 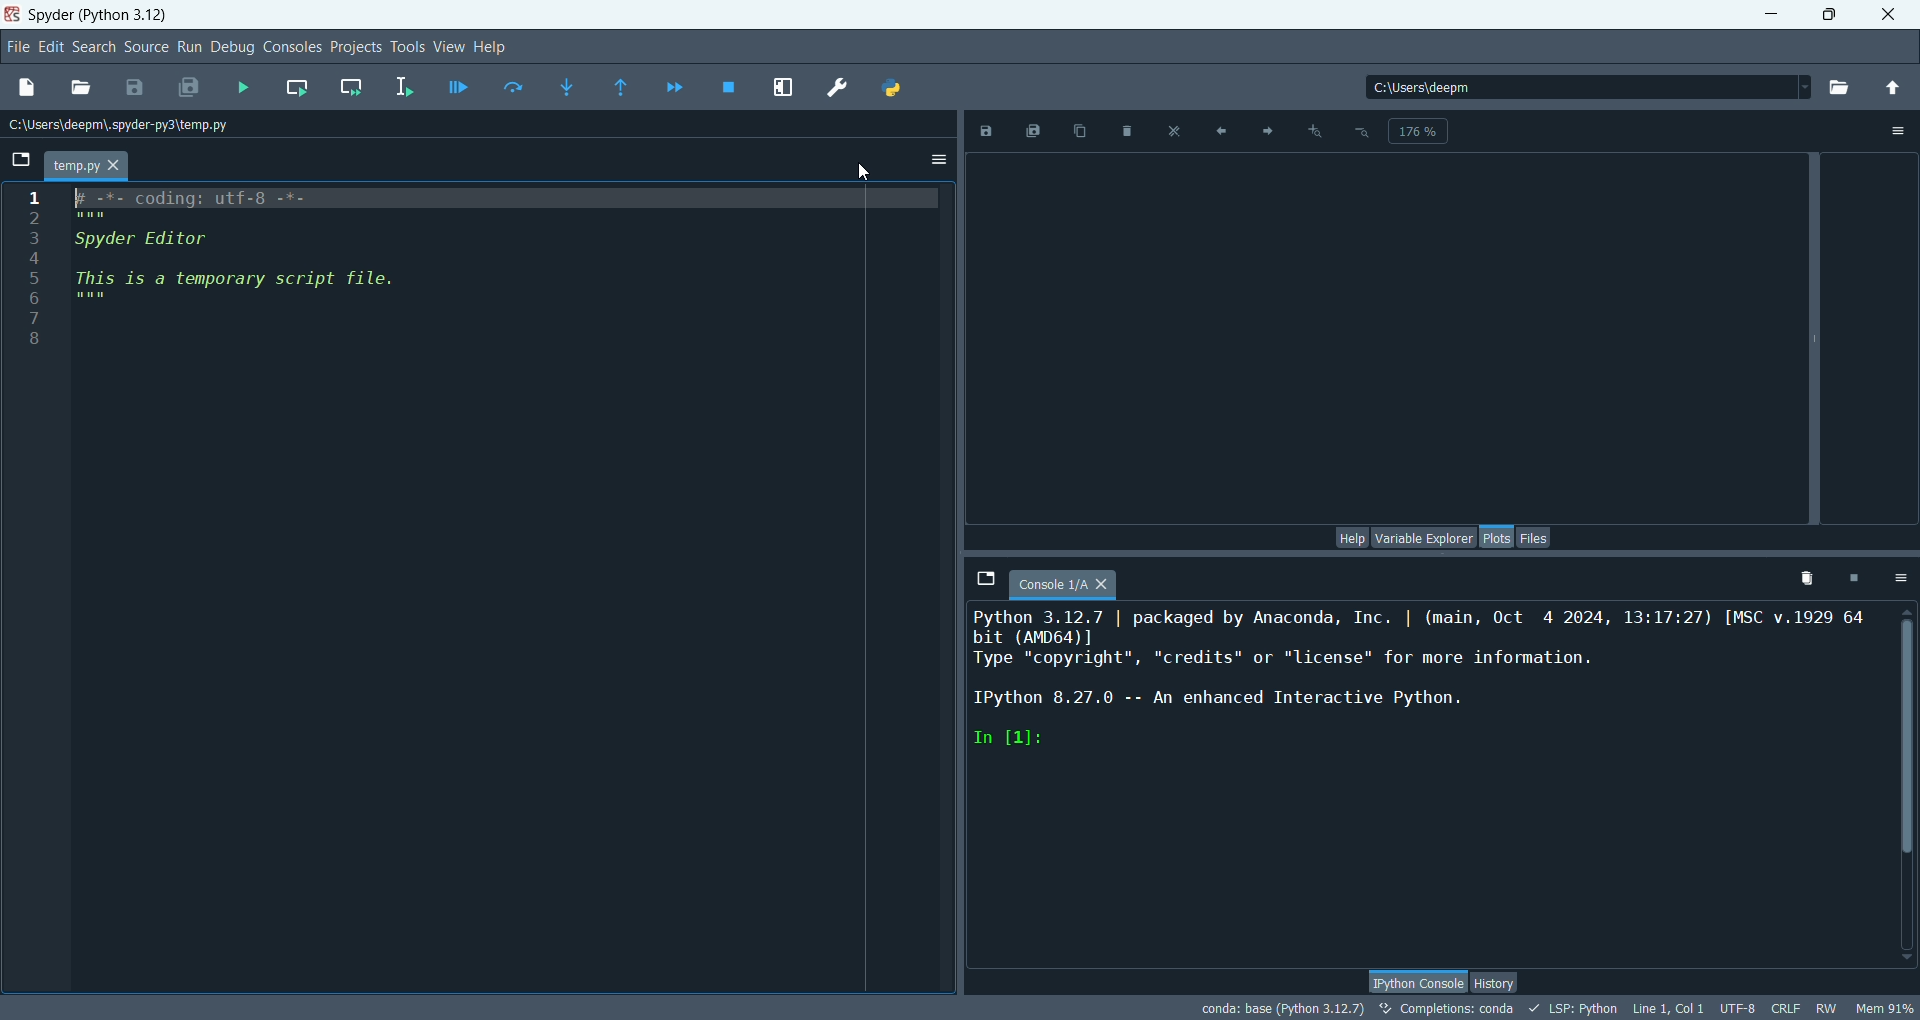 I want to click on save as, so click(x=992, y=130).